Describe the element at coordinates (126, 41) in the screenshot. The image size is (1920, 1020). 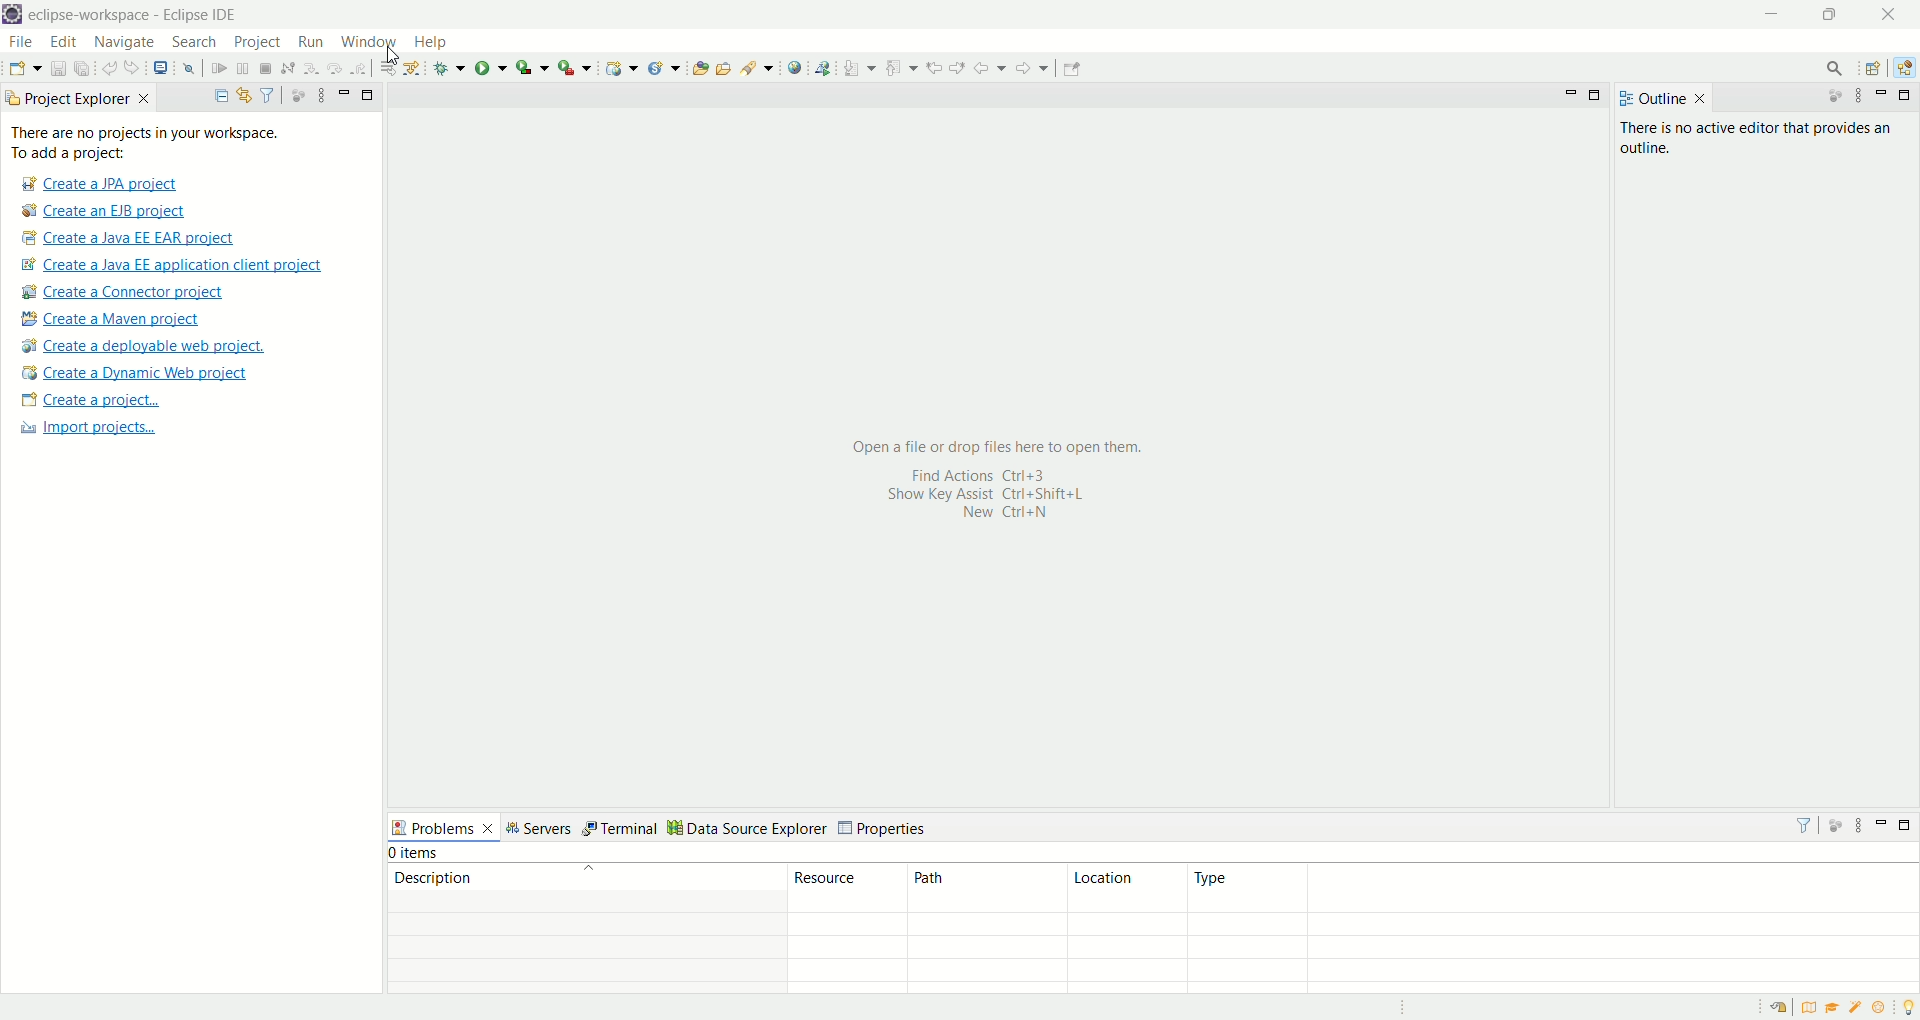
I see `navigate` at that location.